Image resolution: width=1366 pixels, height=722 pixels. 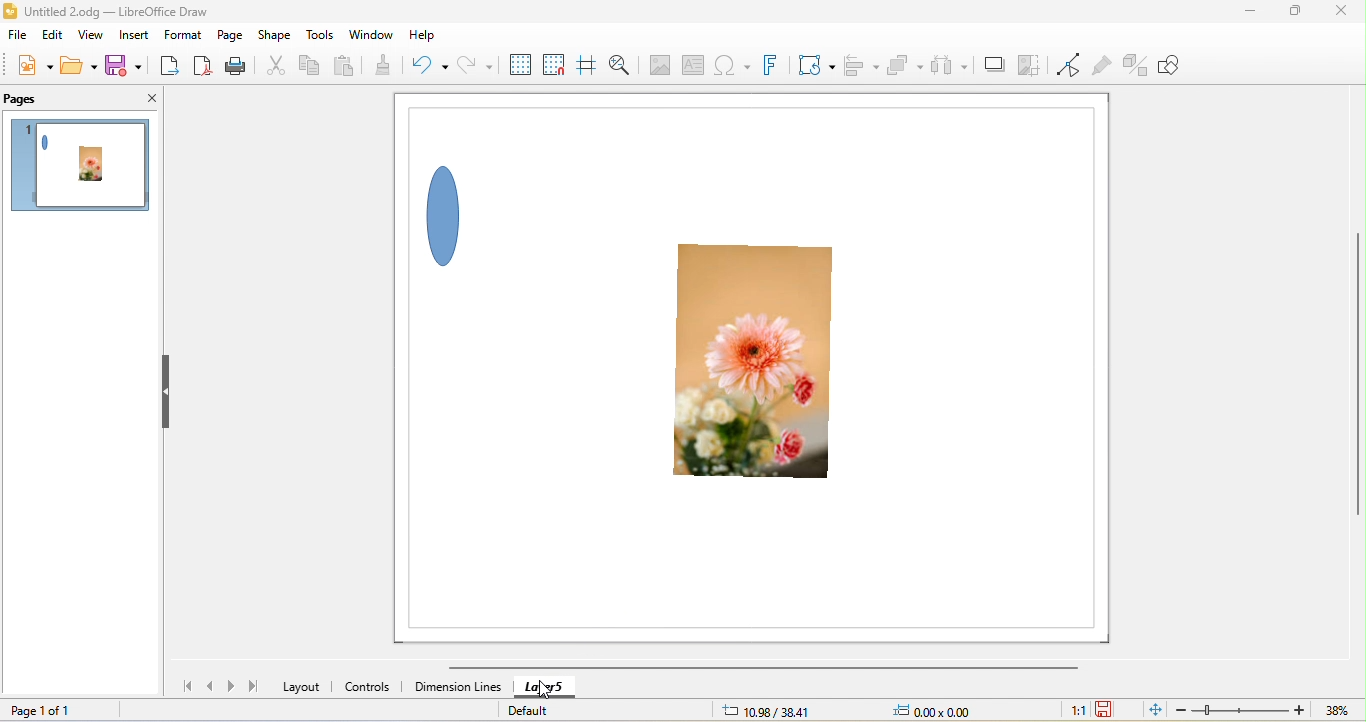 What do you see at coordinates (657, 65) in the screenshot?
I see `image` at bounding box center [657, 65].